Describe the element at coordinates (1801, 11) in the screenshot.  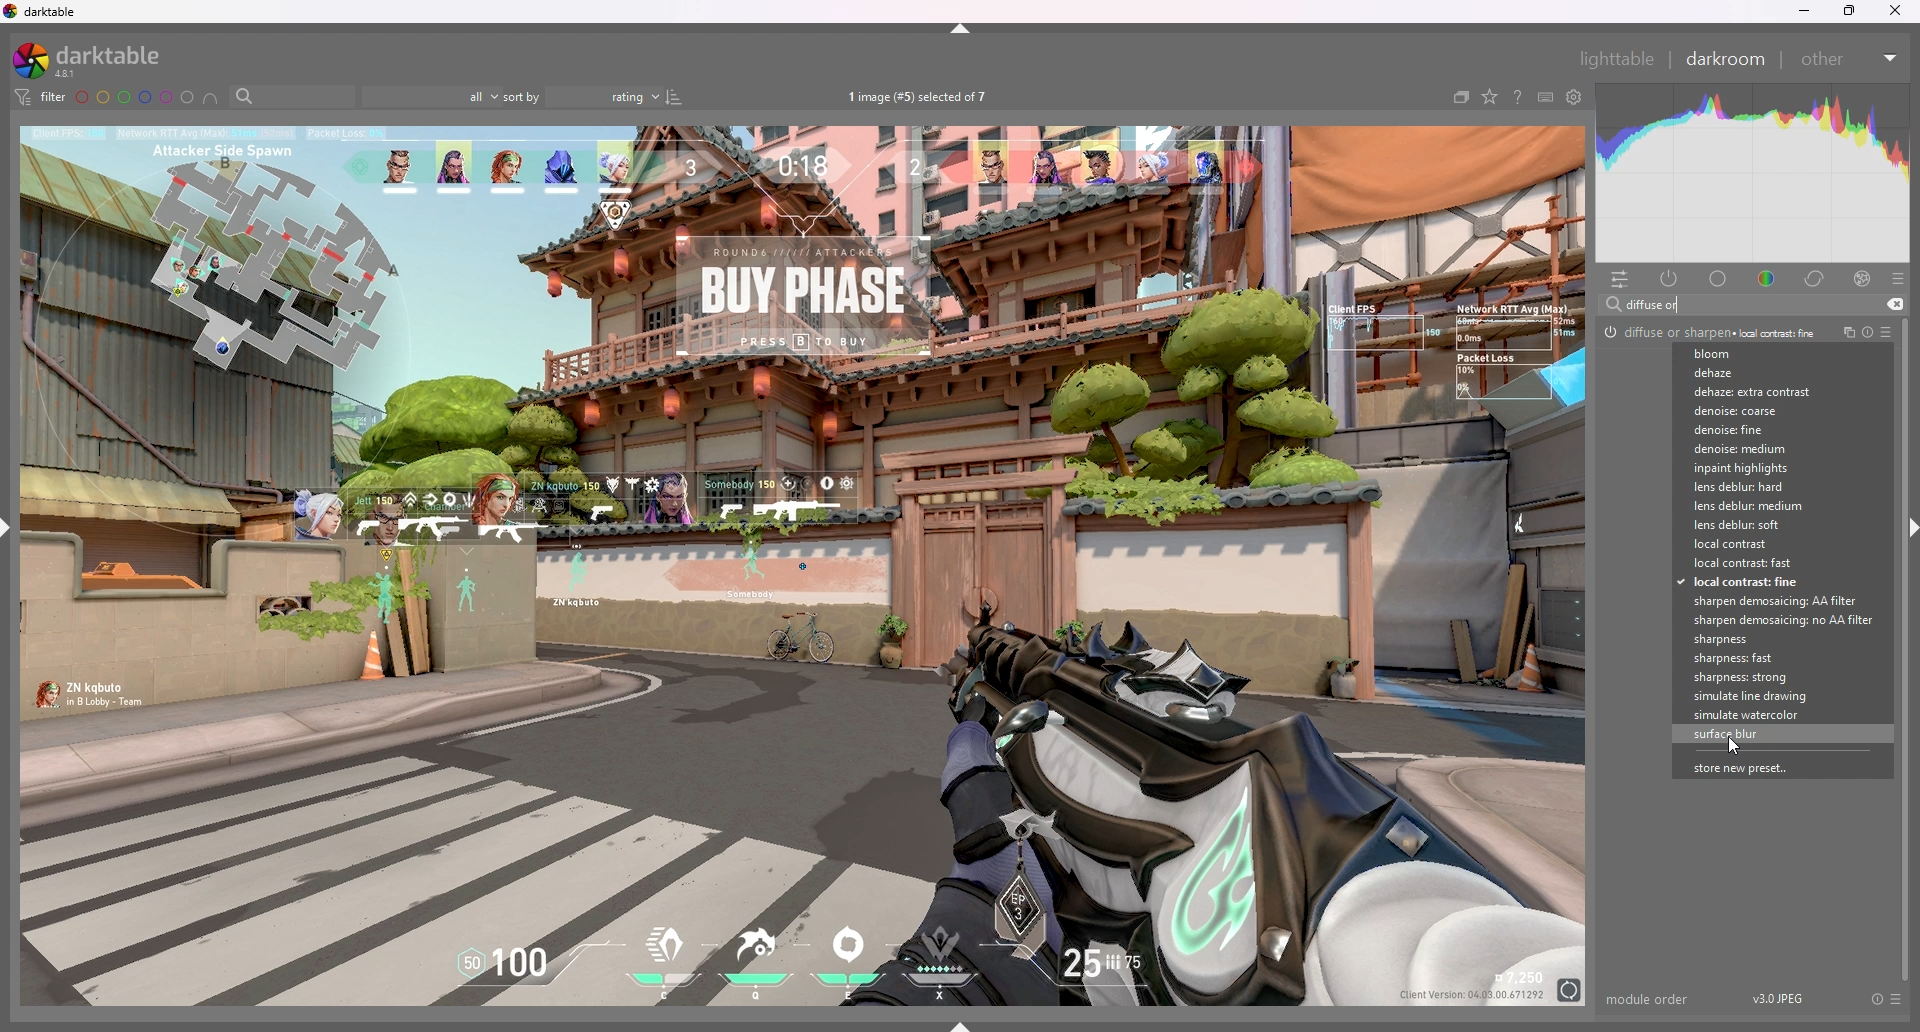
I see `minimize` at that location.